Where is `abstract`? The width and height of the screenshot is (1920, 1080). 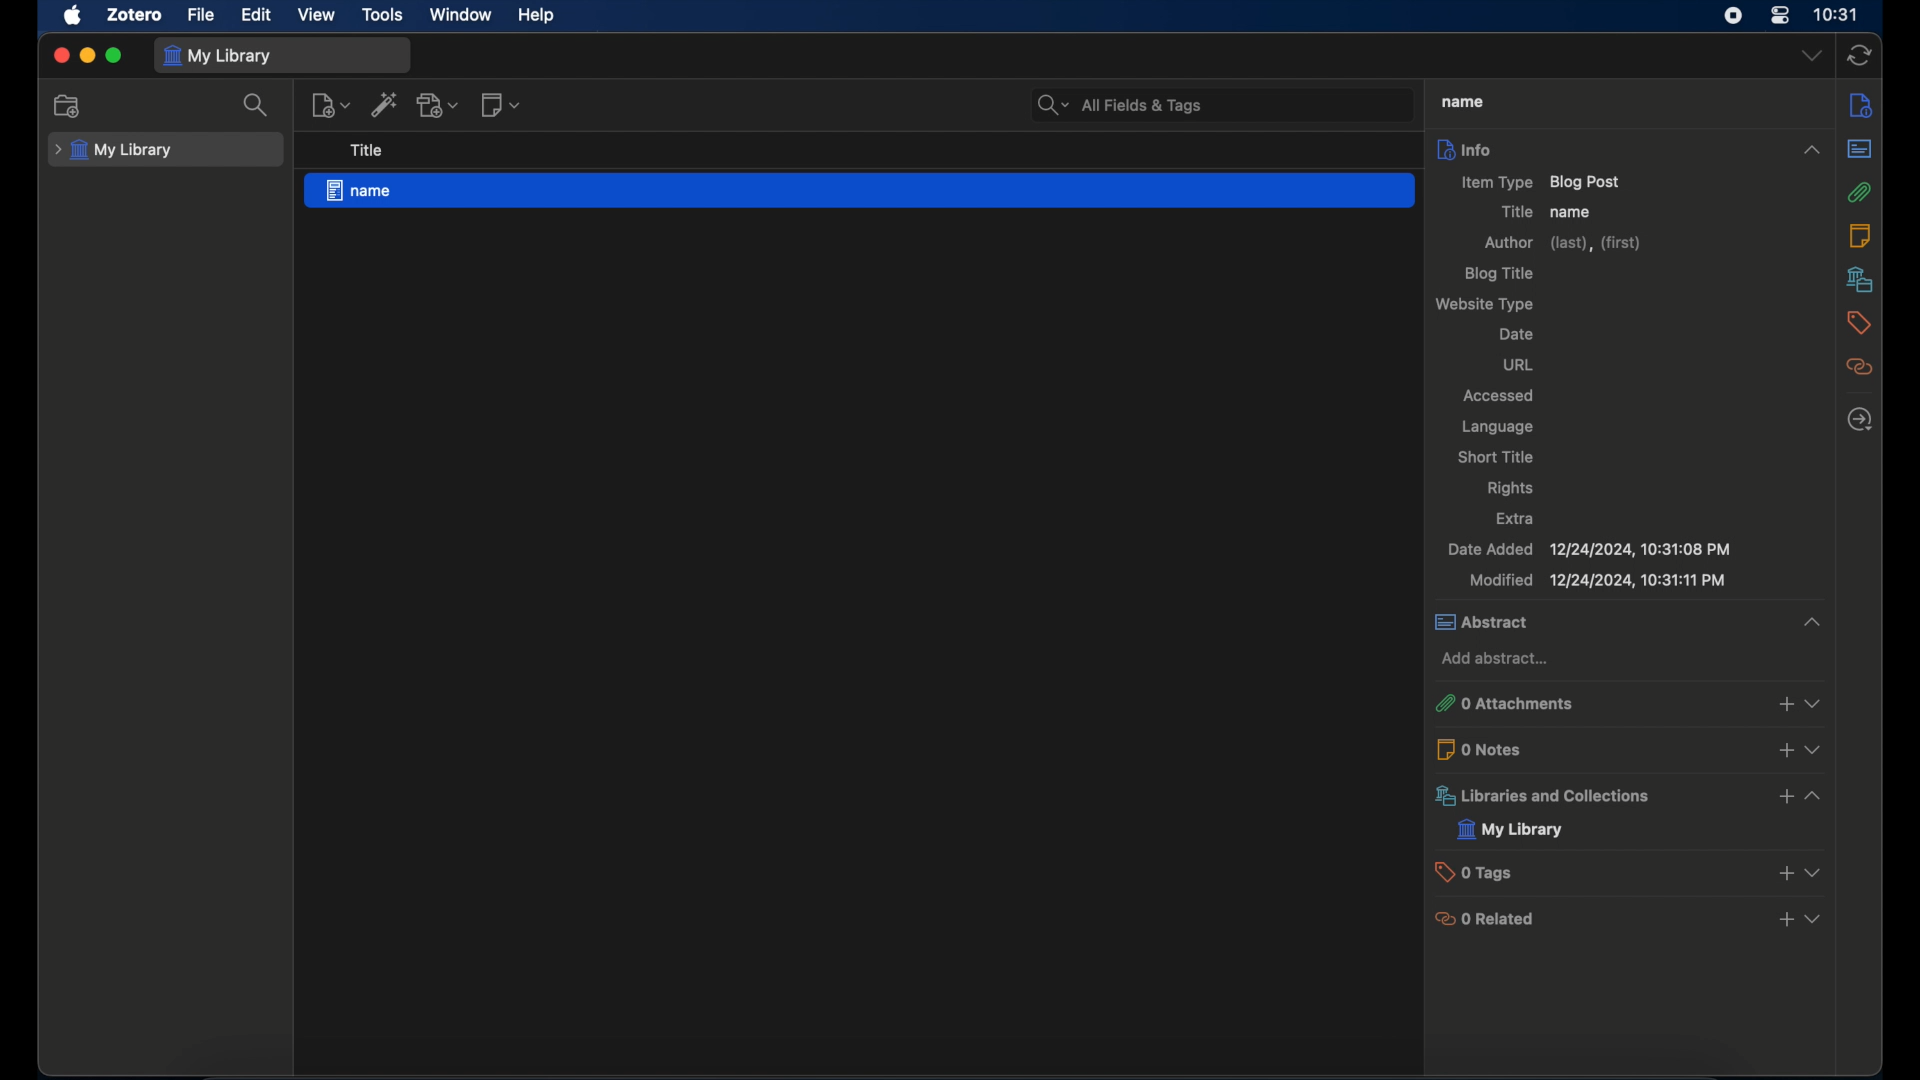
abstract is located at coordinates (1860, 149).